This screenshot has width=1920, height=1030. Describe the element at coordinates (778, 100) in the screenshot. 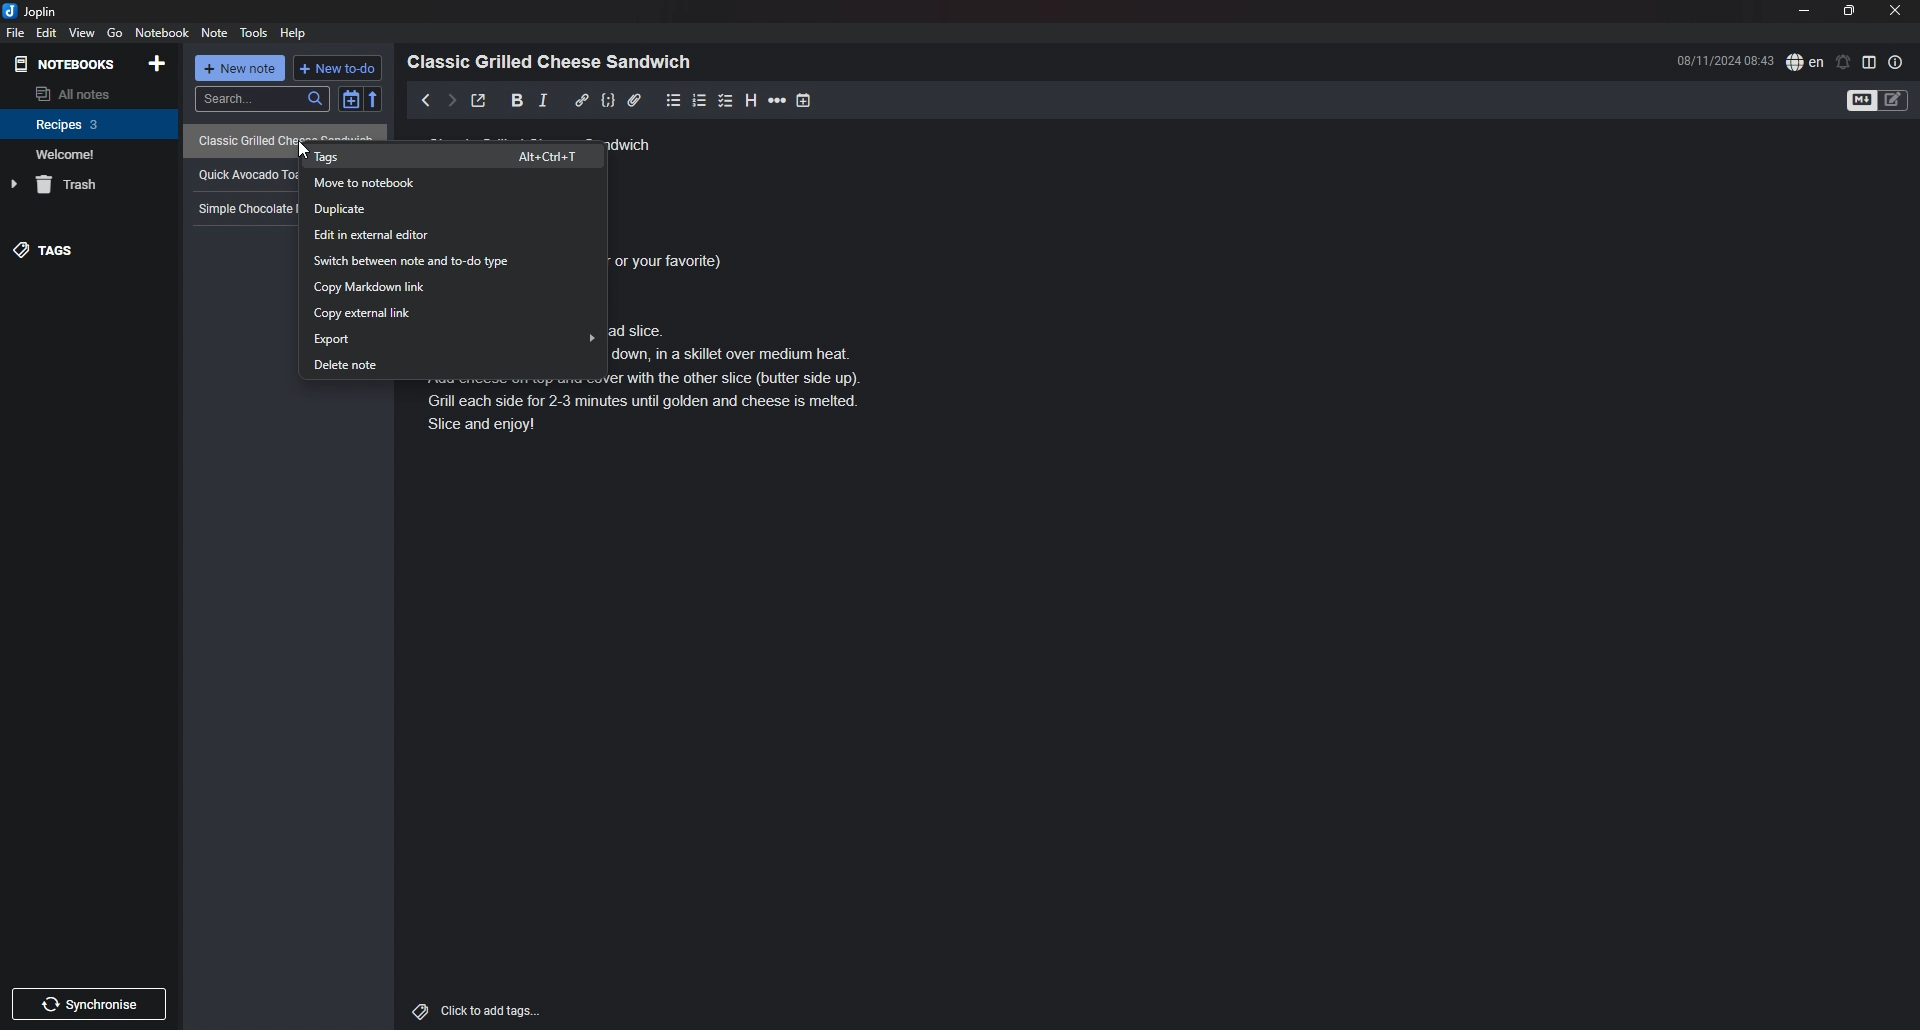

I see `horizontal rule` at that location.